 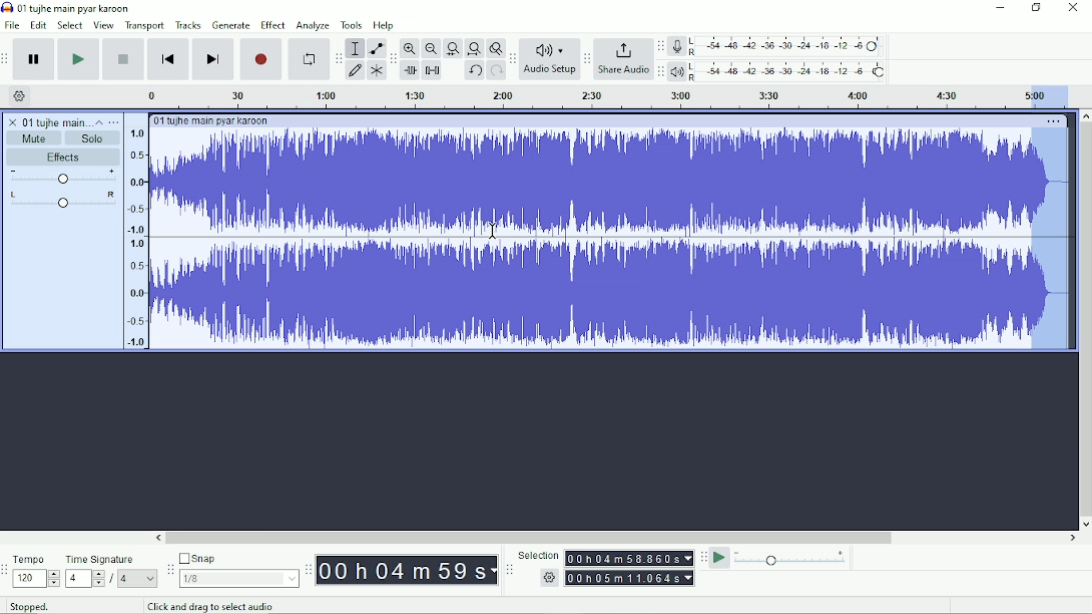 What do you see at coordinates (721, 558) in the screenshot?
I see `Play-at-speed` at bounding box center [721, 558].